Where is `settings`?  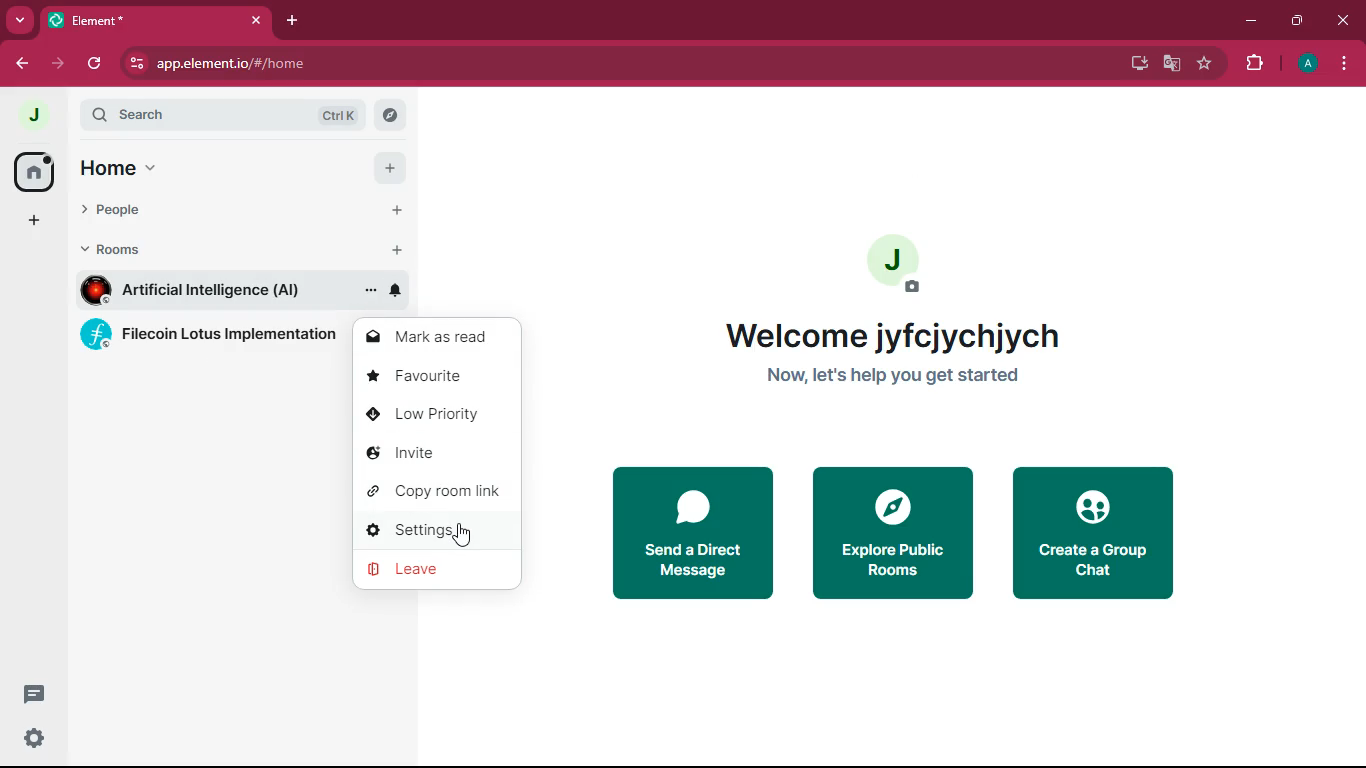
settings is located at coordinates (432, 530).